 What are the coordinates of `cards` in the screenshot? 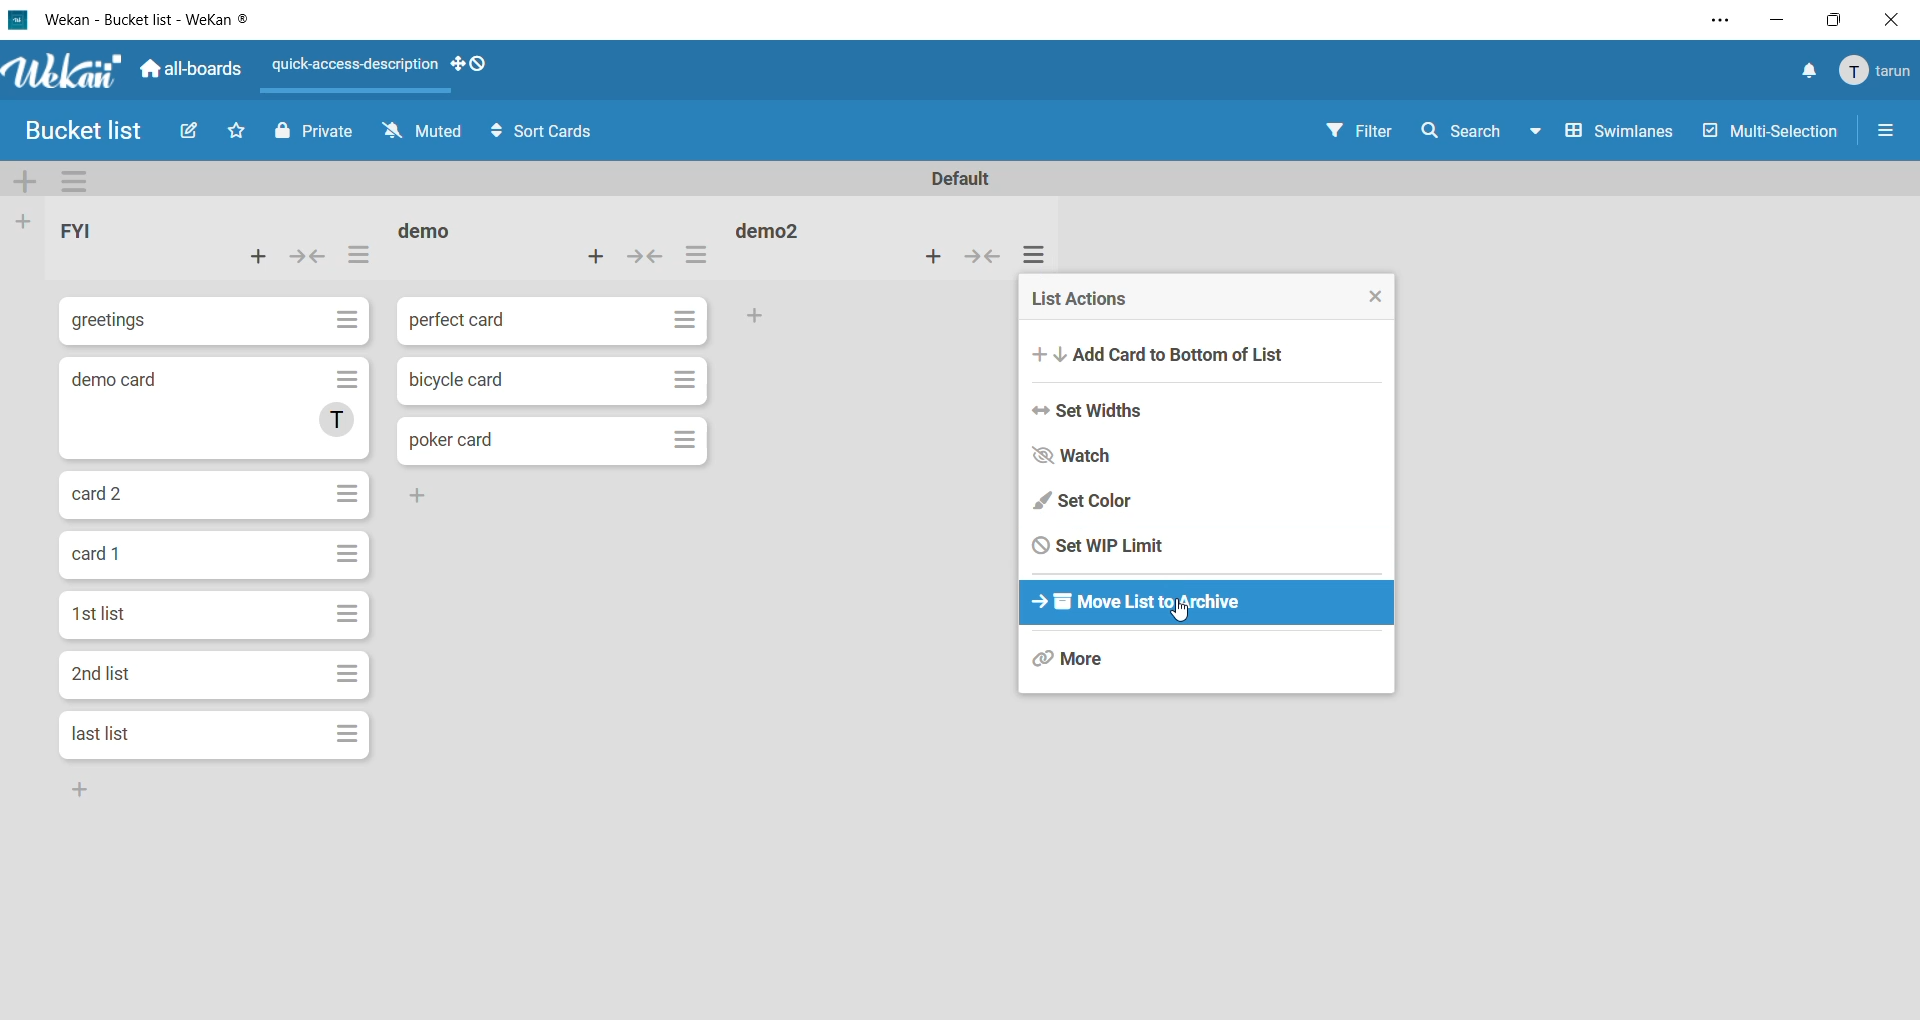 It's located at (215, 736).